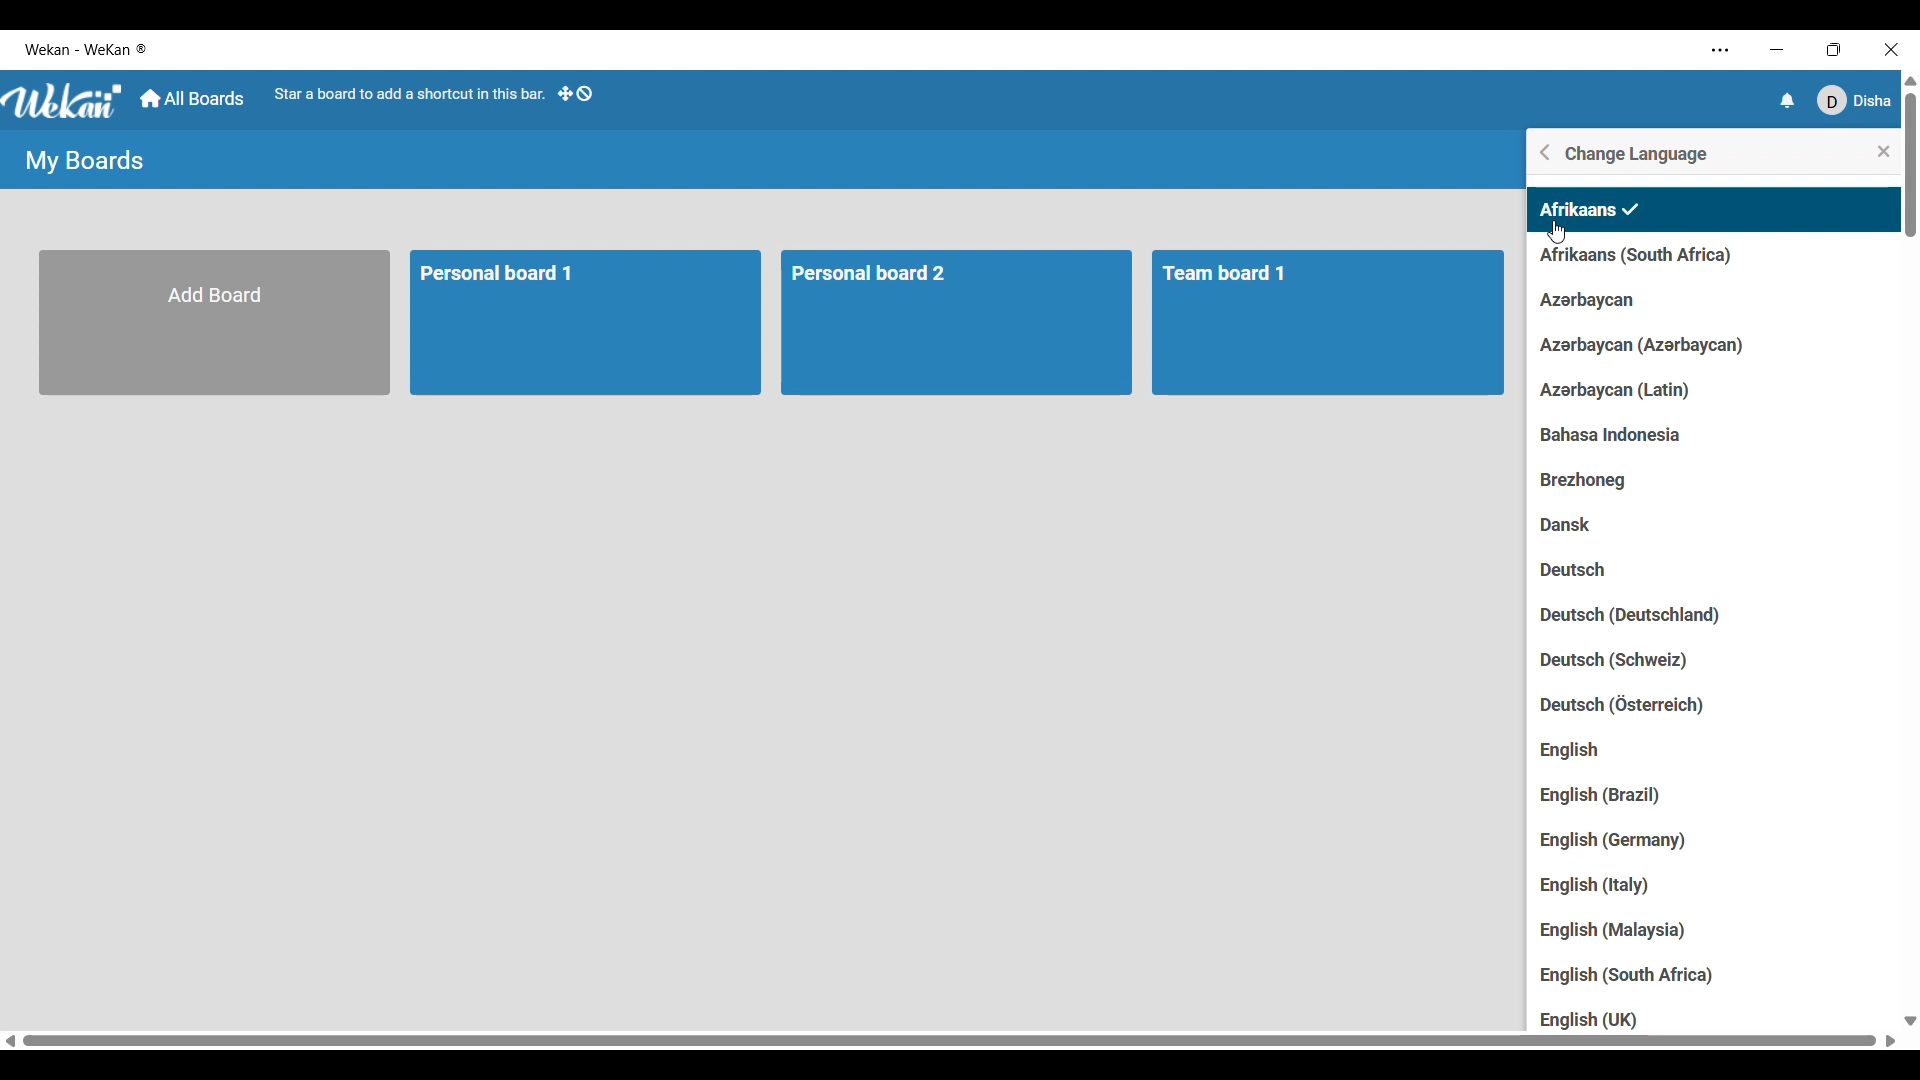  Describe the element at coordinates (1633, 701) in the screenshot. I see `Deutsch (Osterreich)` at that location.